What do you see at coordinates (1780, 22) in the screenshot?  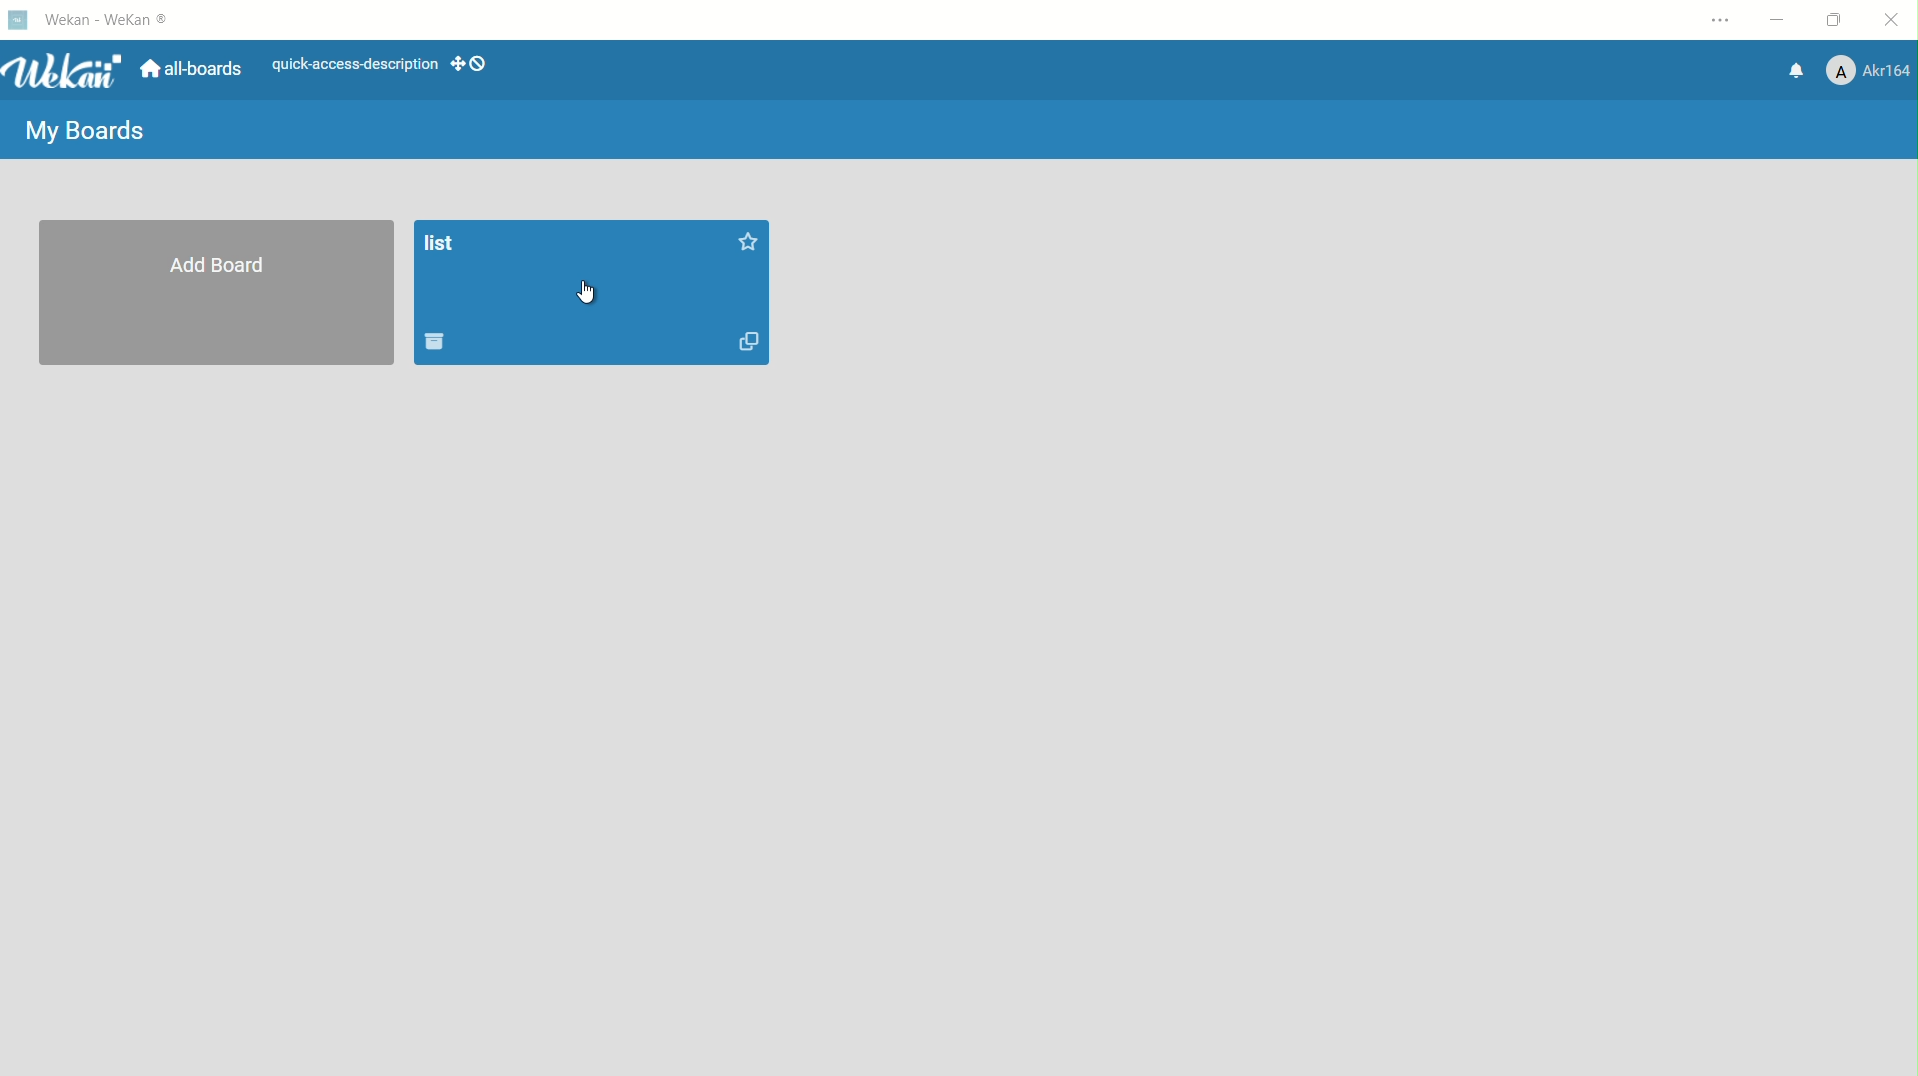 I see `minimize` at bounding box center [1780, 22].